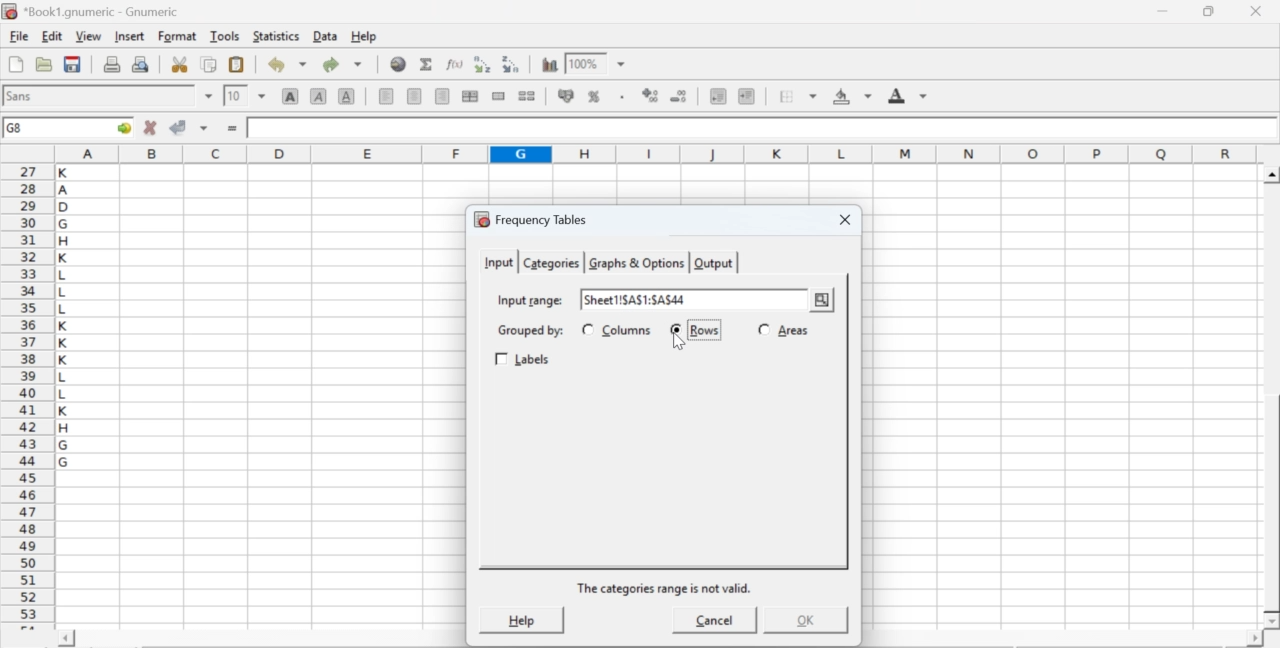 Image resolution: width=1280 pixels, height=648 pixels. I want to click on data, so click(327, 35).